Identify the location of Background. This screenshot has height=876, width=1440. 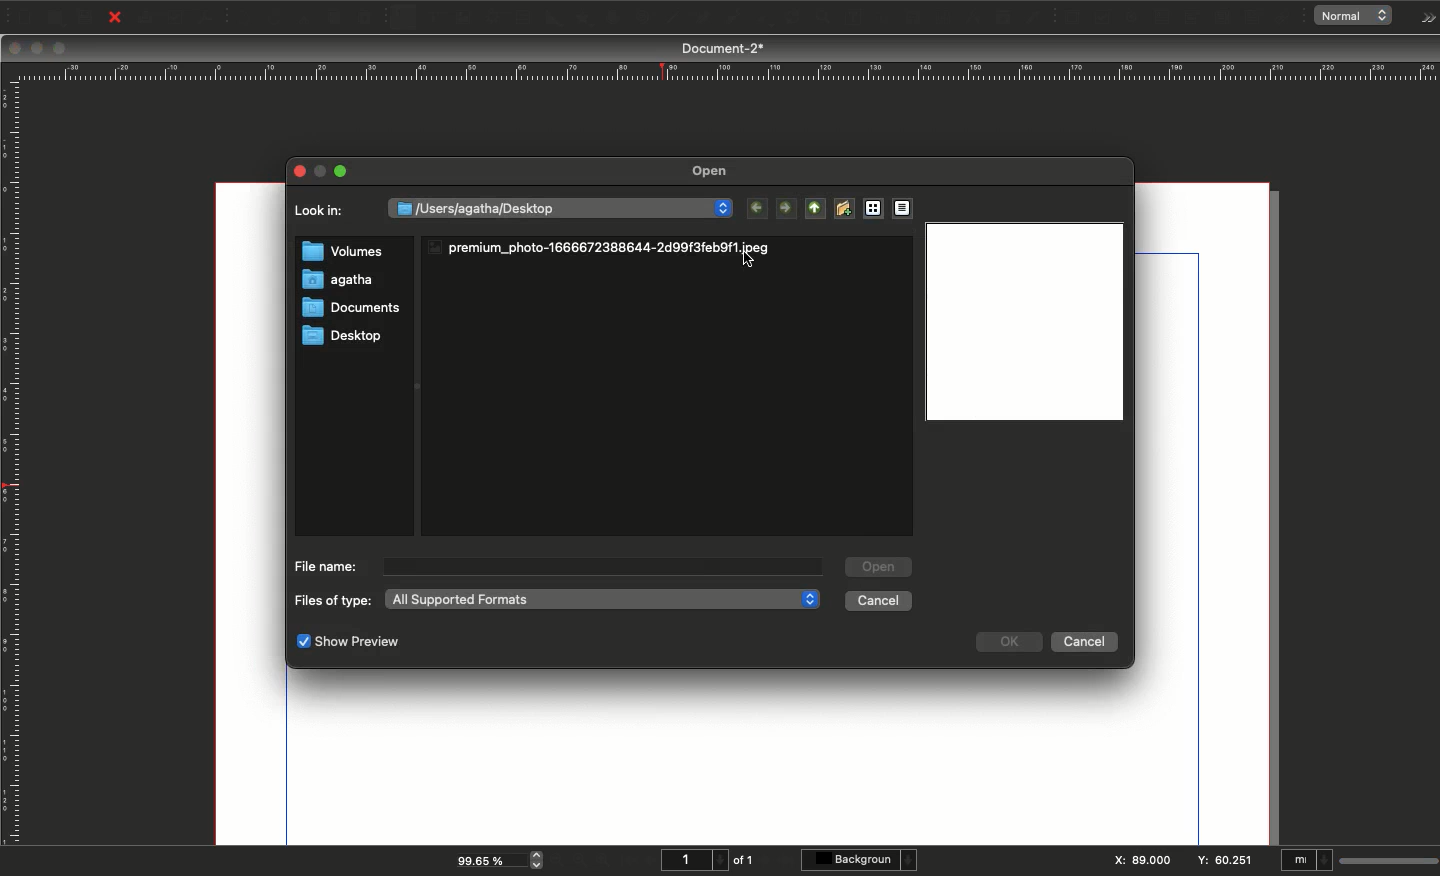
(862, 860).